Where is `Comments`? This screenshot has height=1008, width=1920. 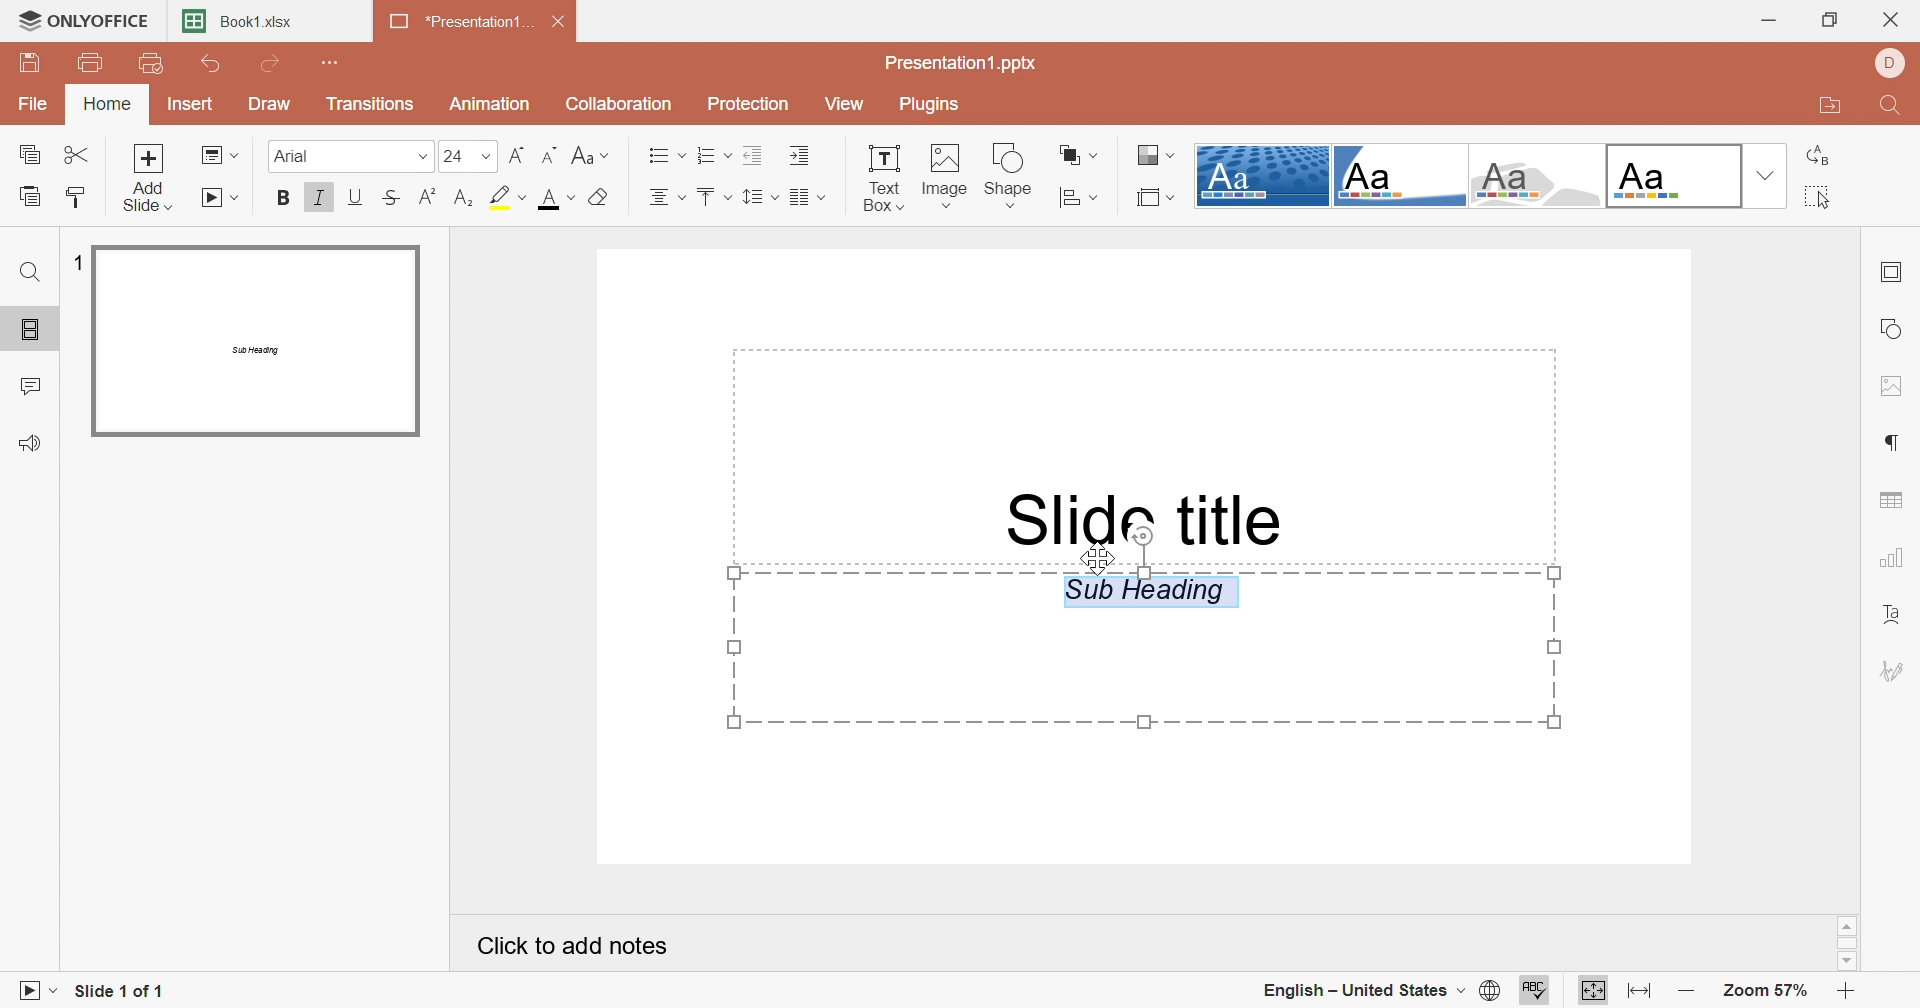 Comments is located at coordinates (35, 385).